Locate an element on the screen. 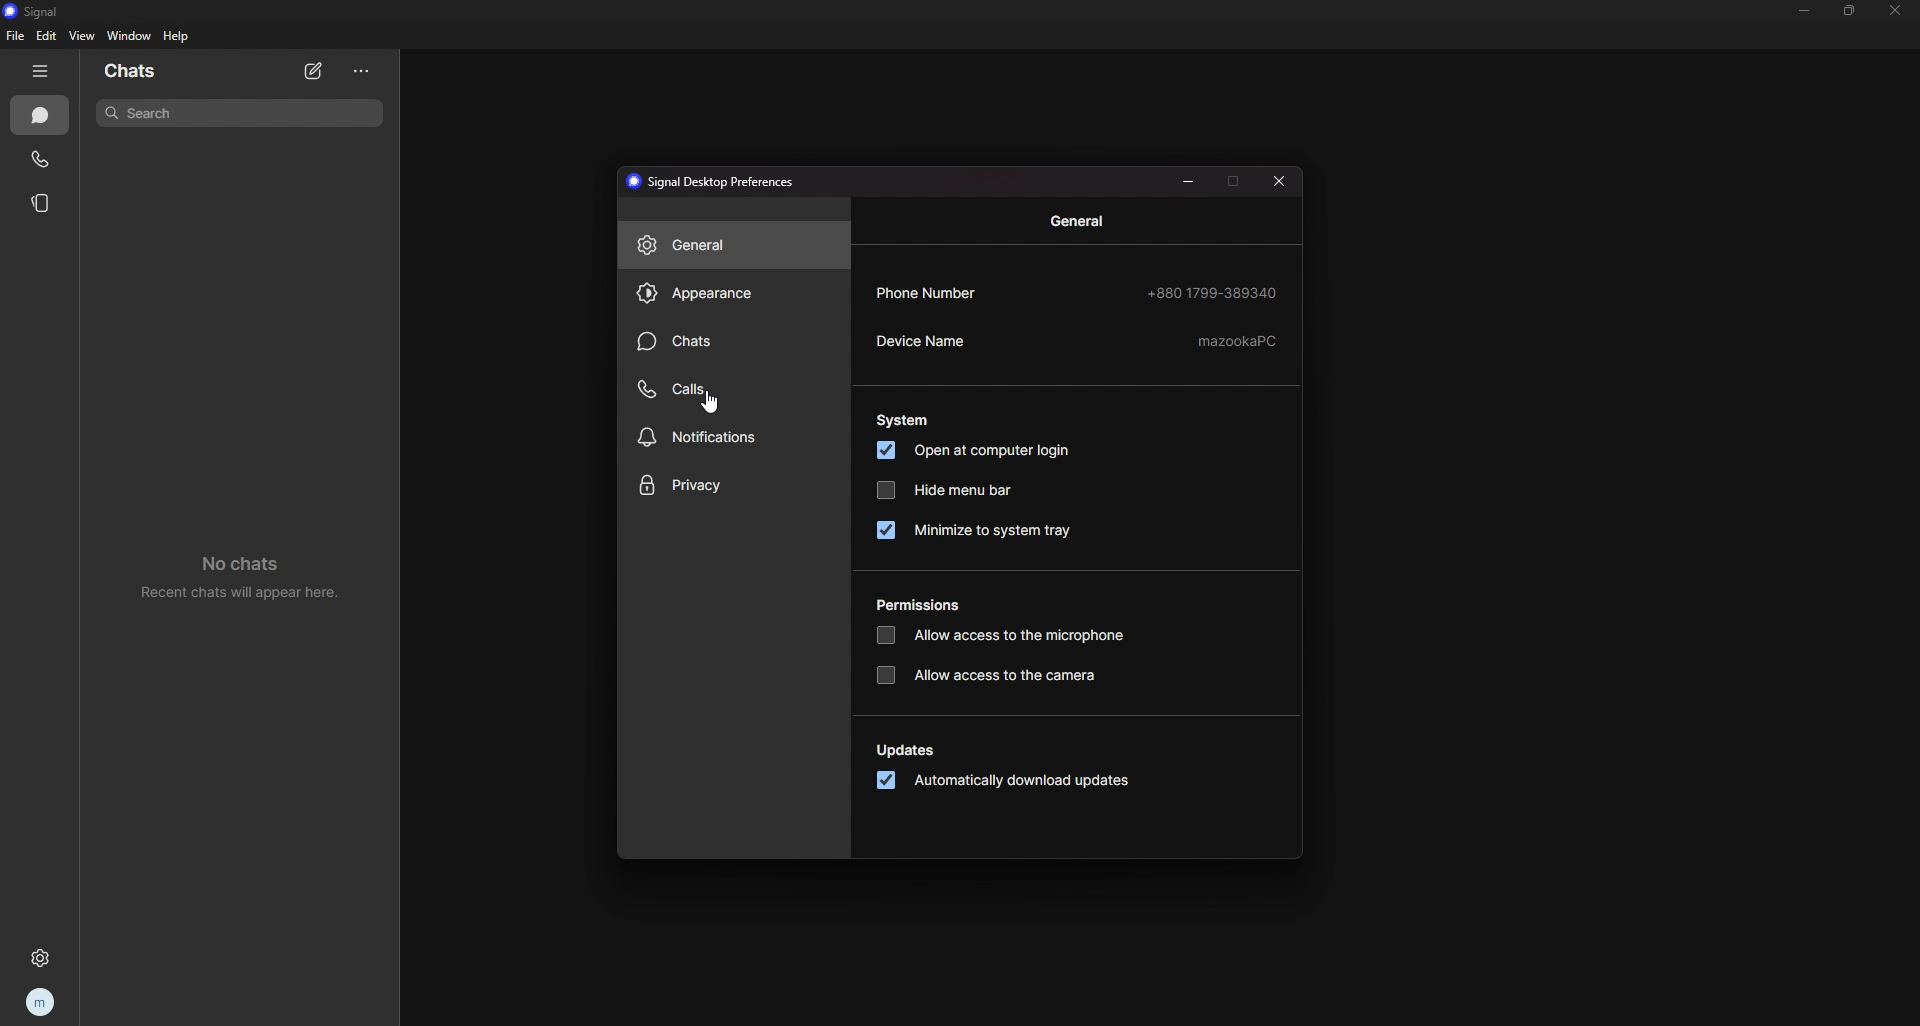  edit is located at coordinates (48, 36).